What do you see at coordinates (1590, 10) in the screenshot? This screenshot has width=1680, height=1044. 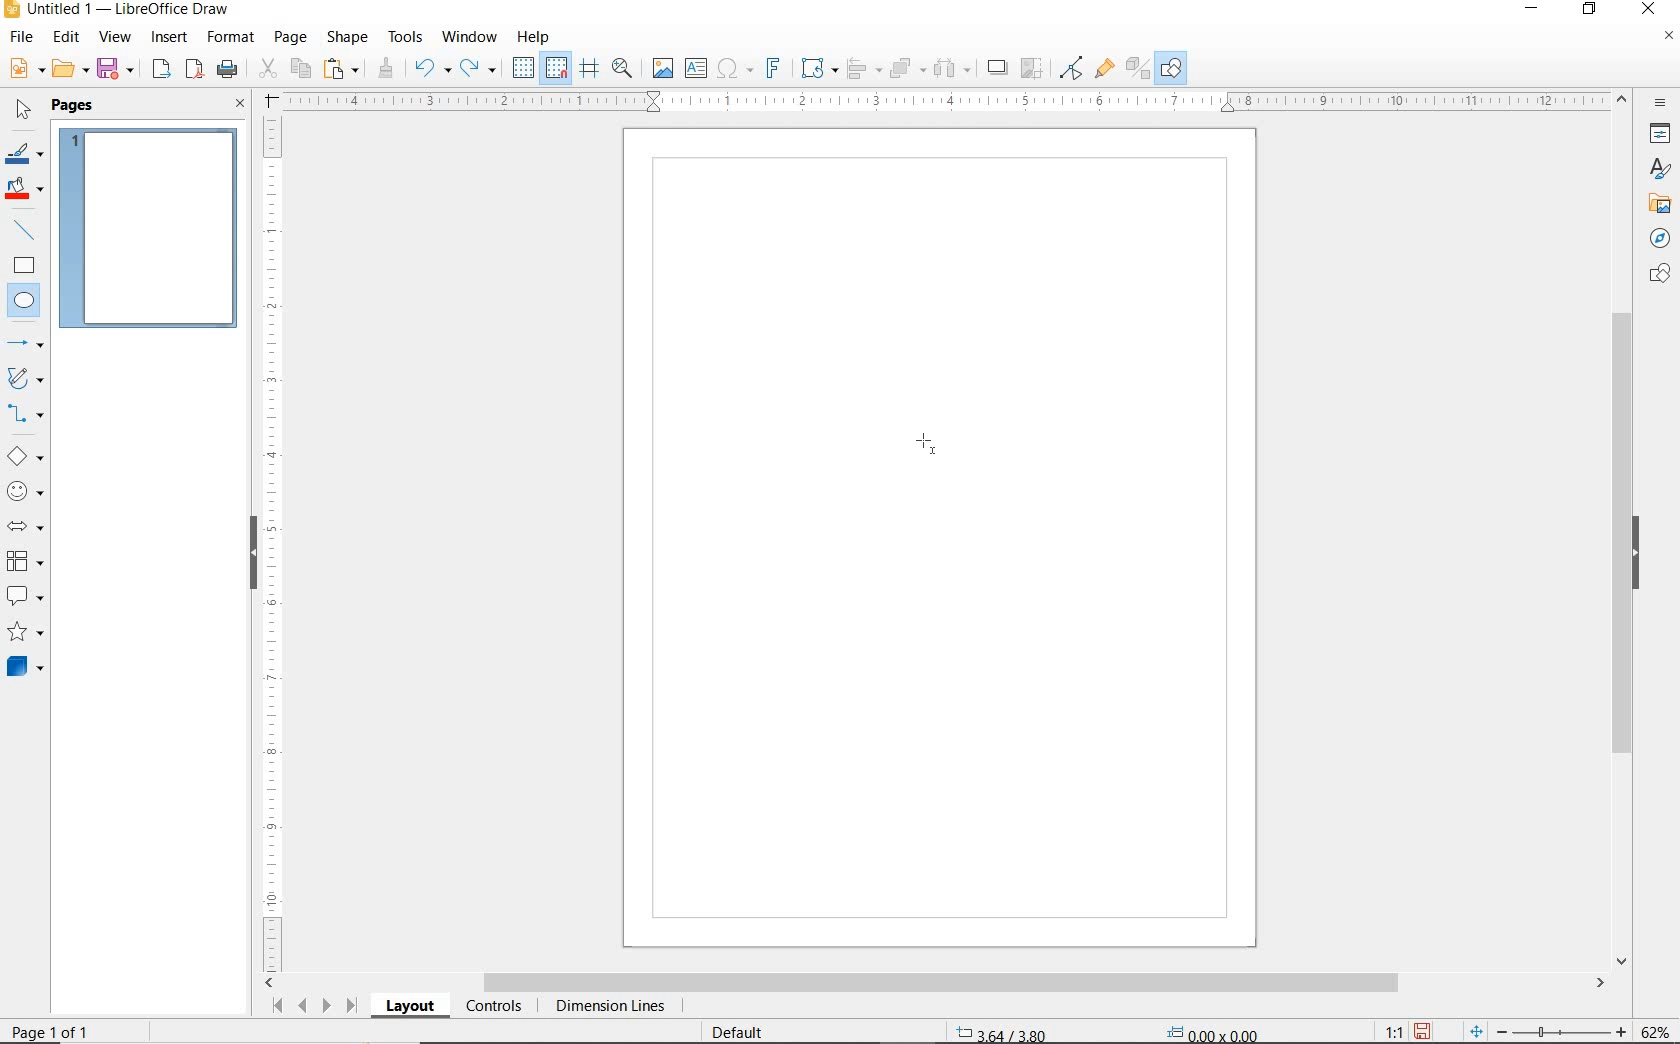 I see `RESTORE DOWN` at bounding box center [1590, 10].